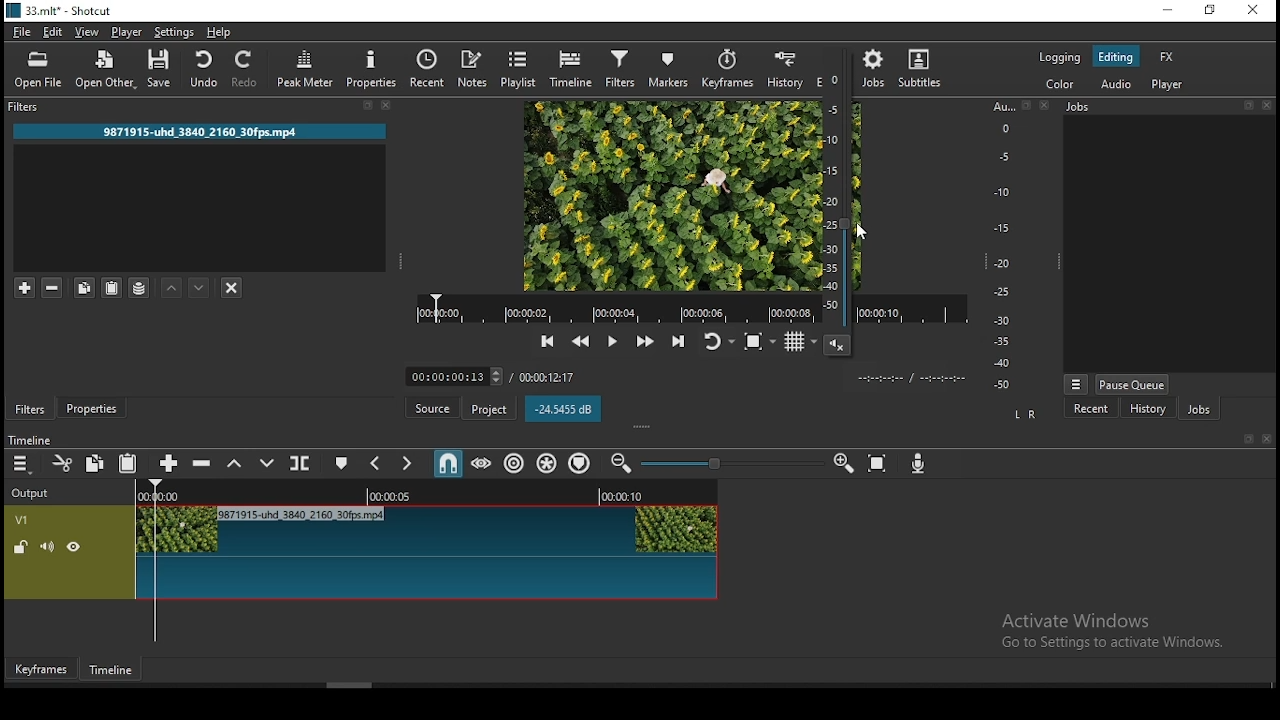  Describe the element at coordinates (23, 464) in the screenshot. I see `menu` at that location.